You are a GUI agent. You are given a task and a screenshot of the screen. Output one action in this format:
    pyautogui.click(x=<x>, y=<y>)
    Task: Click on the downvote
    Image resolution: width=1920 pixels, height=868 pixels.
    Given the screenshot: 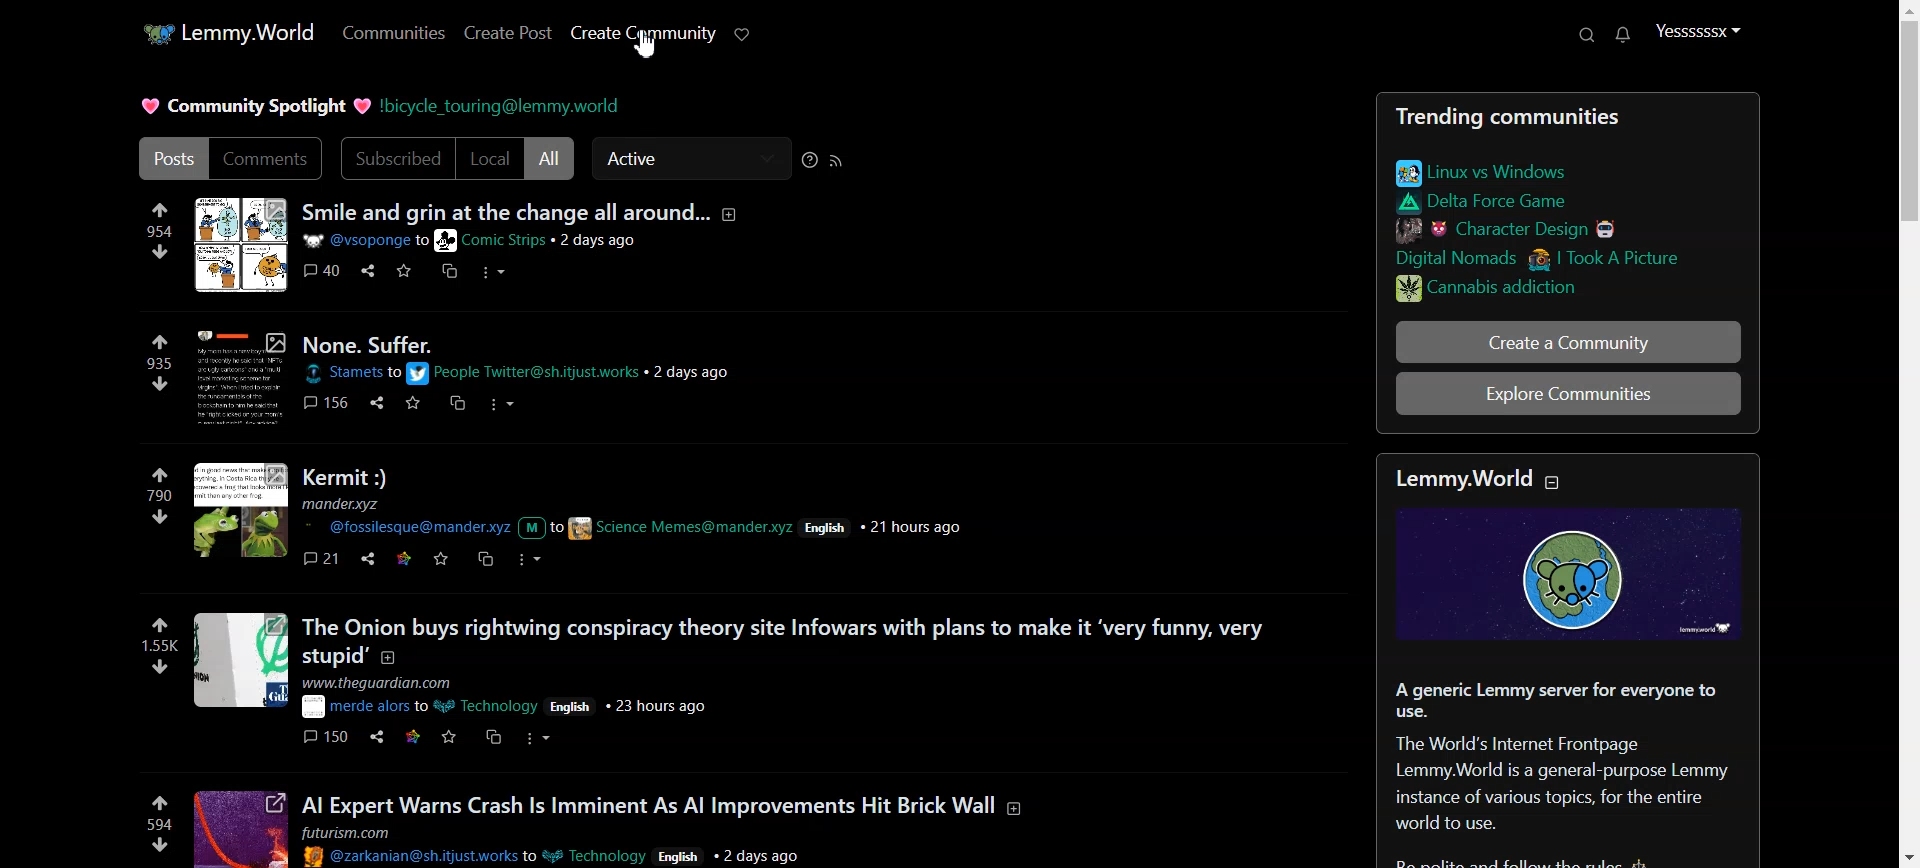 What is the action you would take?
    pyautogui.click(x=166, y=667)
    